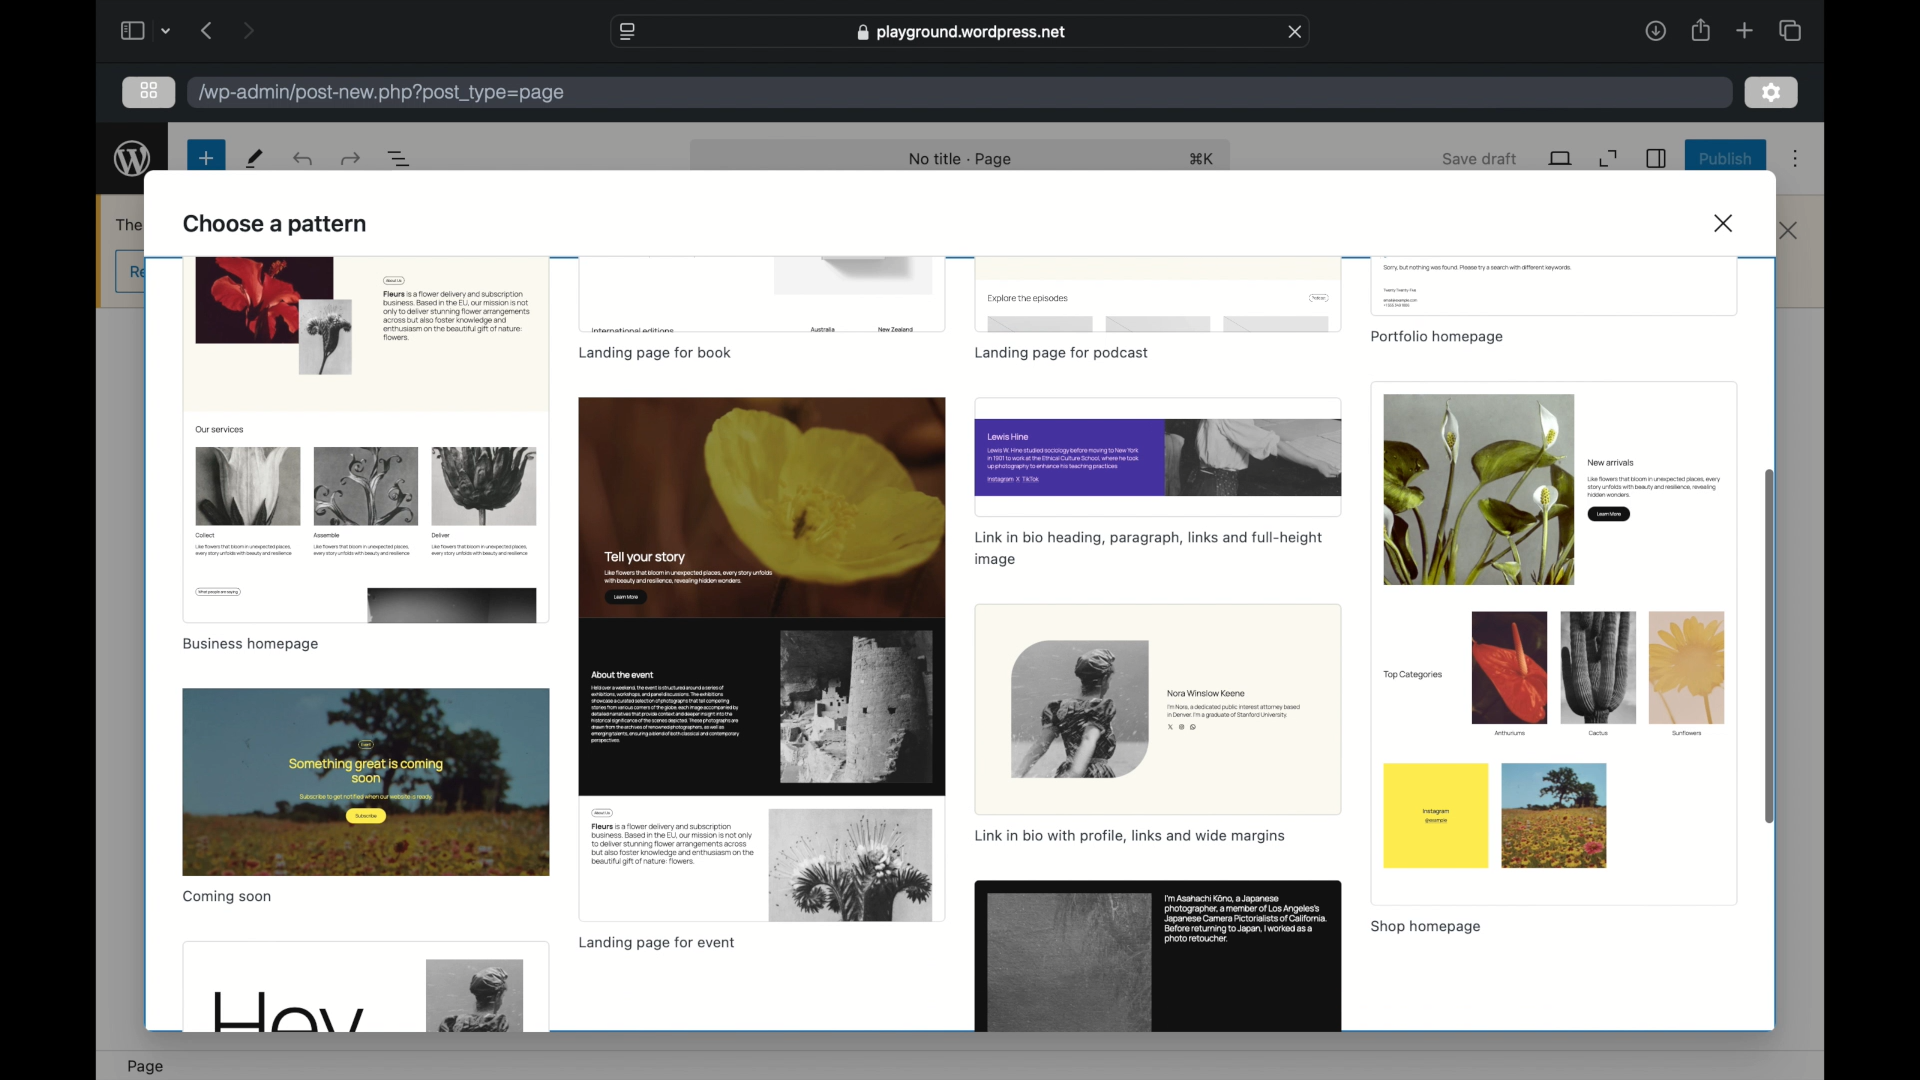  Describe the element at coordinates (131, 273) in the screenshot. I see `obscure button` at that location.